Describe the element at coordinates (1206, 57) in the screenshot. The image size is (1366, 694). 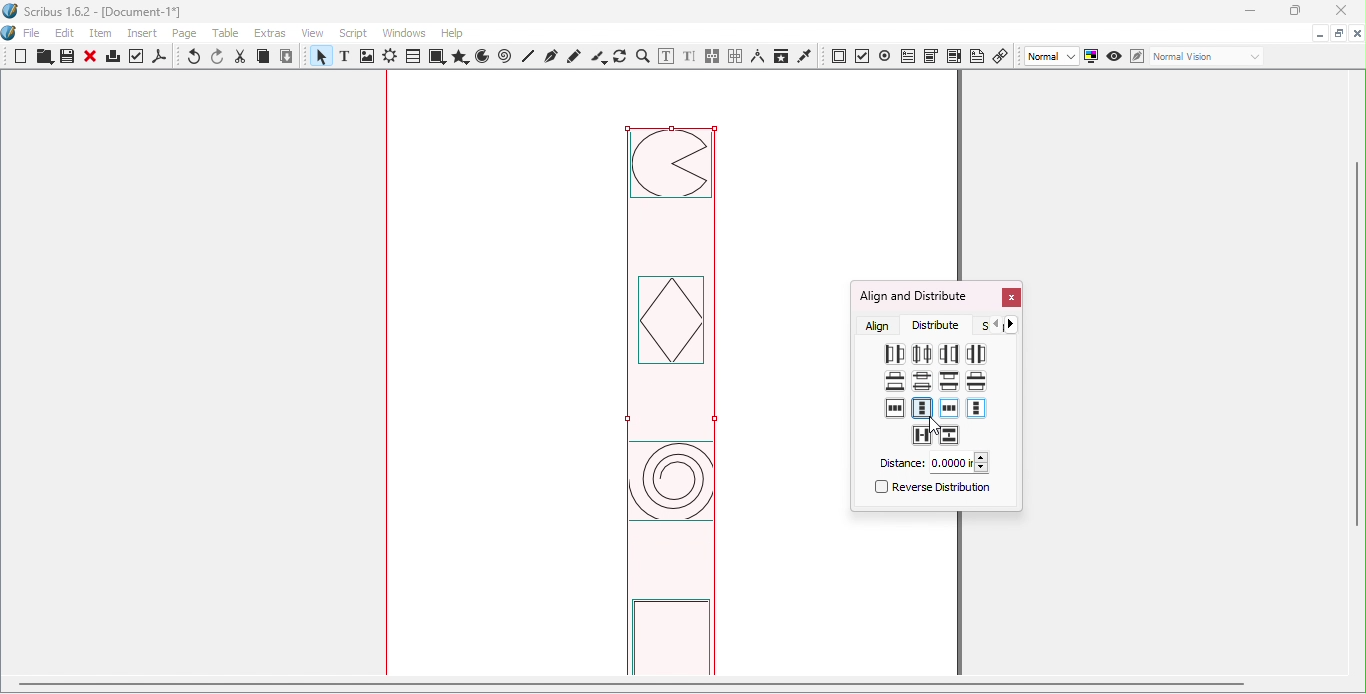
I see `Select the visual appearance of the display` at that location.